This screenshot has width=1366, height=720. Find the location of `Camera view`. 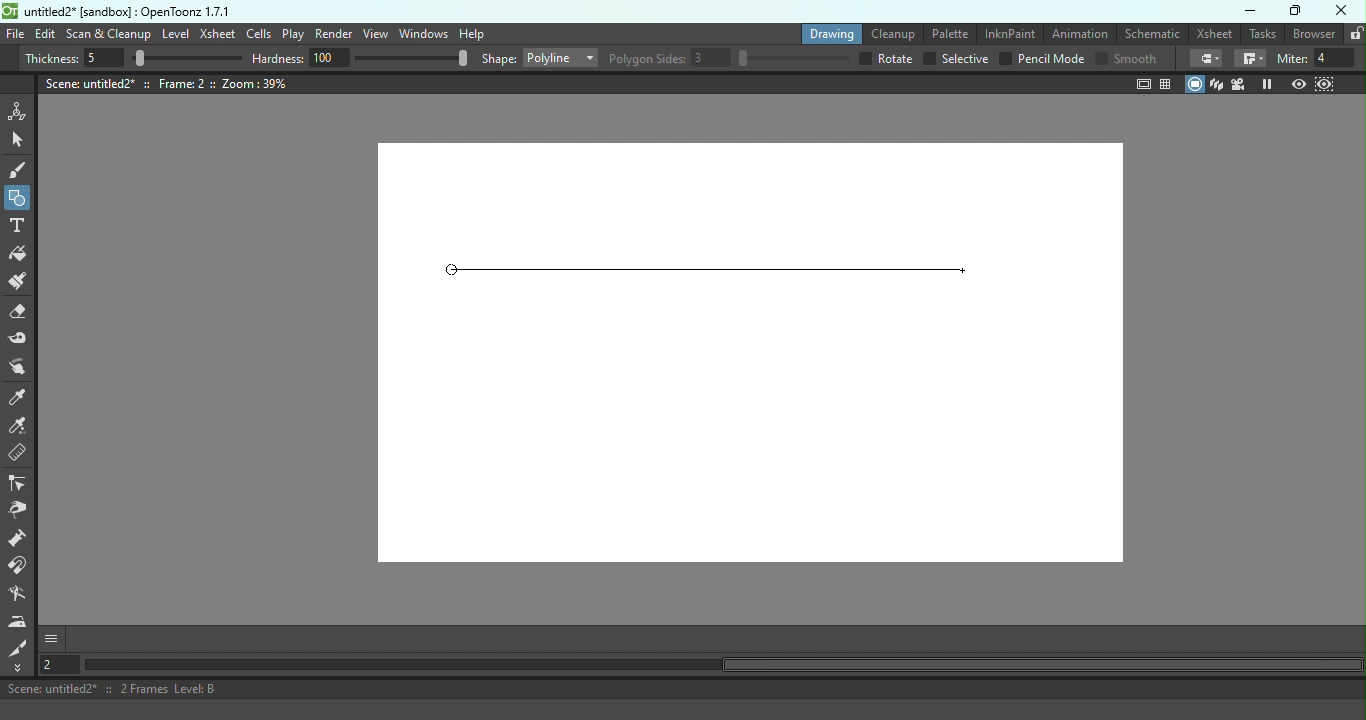

Camera view is located at coordinates (1241, 84).